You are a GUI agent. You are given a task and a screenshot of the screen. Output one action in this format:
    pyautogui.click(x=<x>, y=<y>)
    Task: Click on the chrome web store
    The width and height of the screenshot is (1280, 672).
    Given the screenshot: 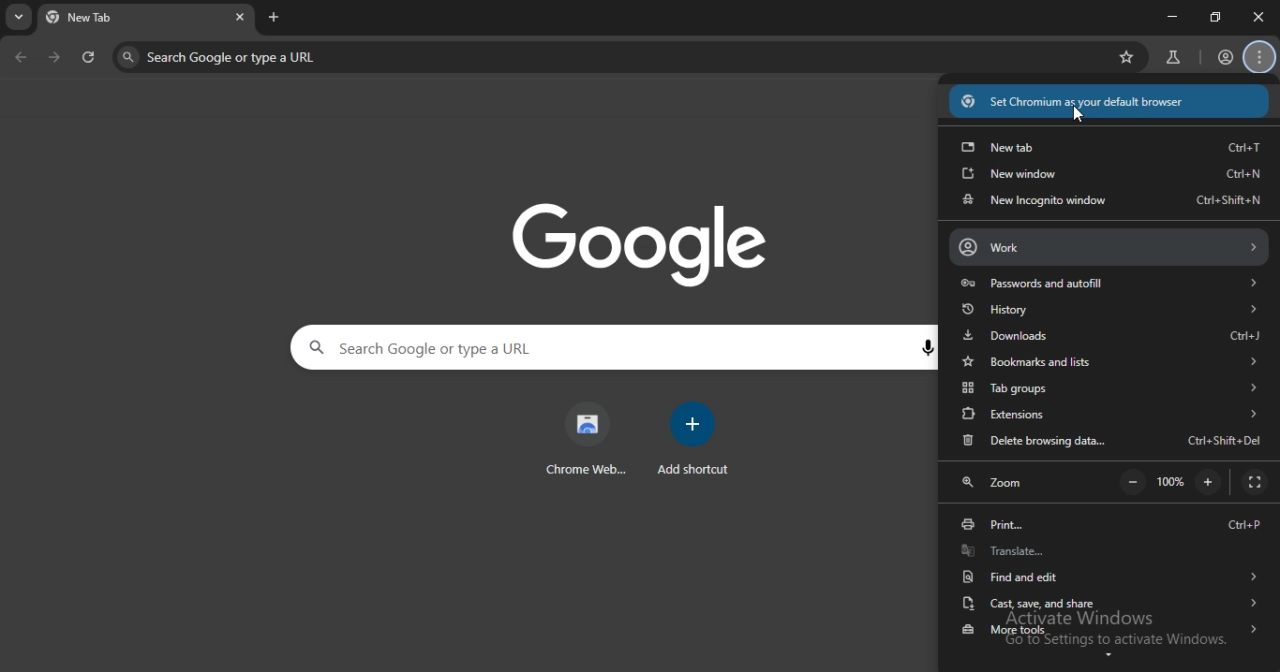 What is the action you would take?
    pyautogui.click(x=584, y=437)
    